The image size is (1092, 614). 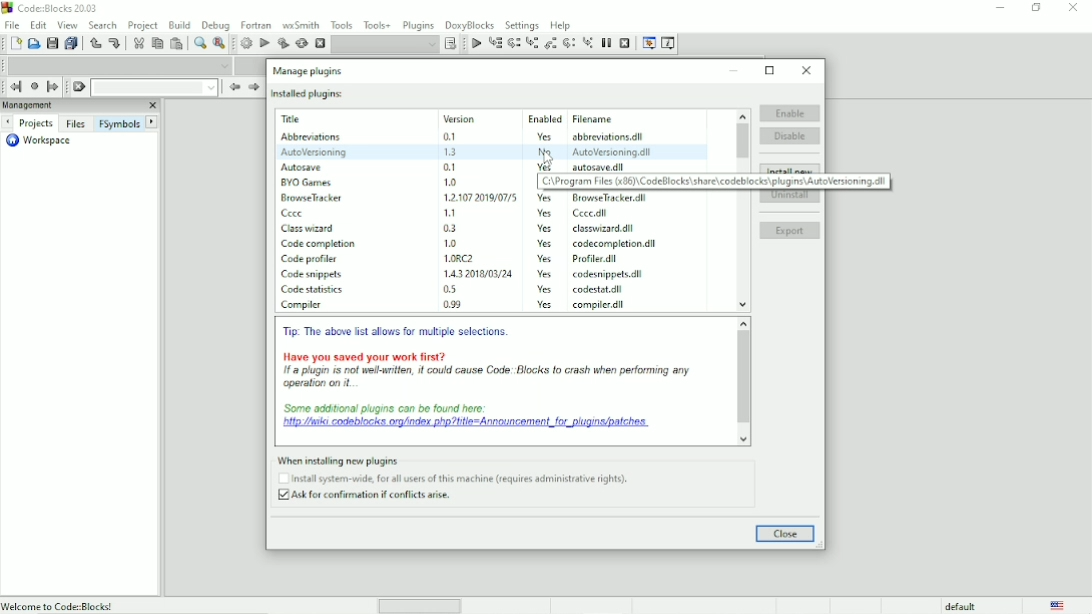 What do you see at coordinates (545, 214) in the screenshot?
I see `Yes` at bounding box center [545, 214].